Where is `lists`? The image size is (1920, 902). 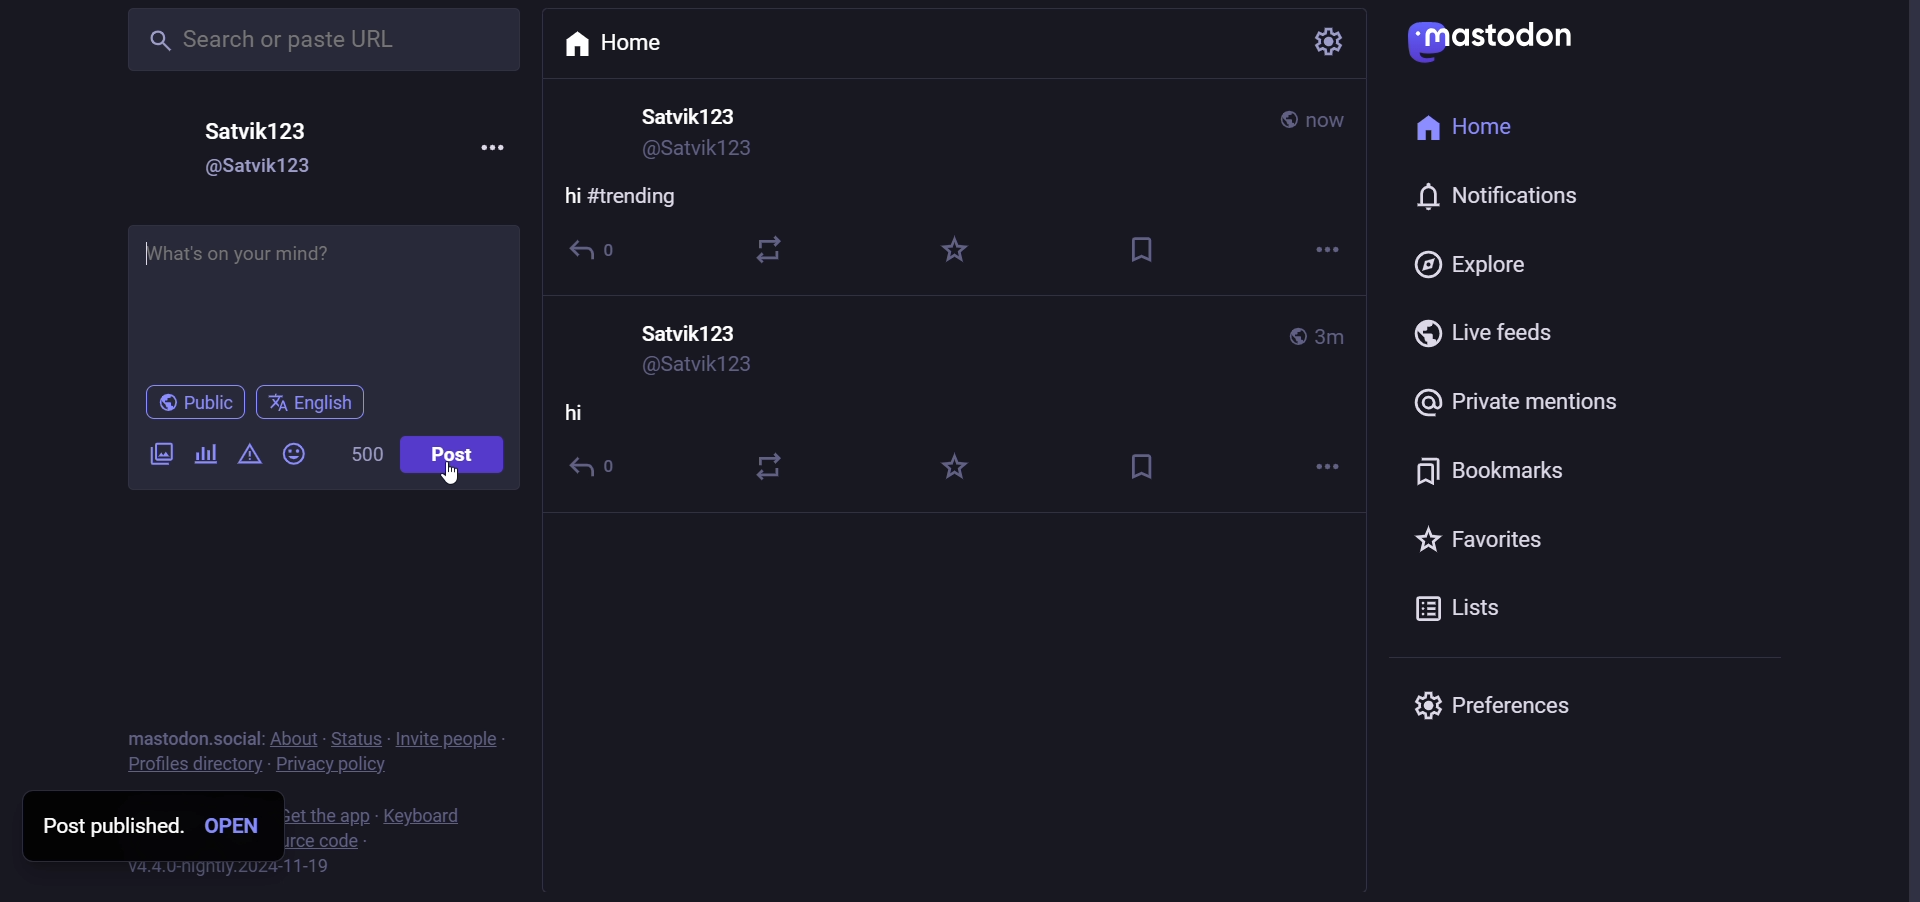
lists is located at coordinates (1454, 613).